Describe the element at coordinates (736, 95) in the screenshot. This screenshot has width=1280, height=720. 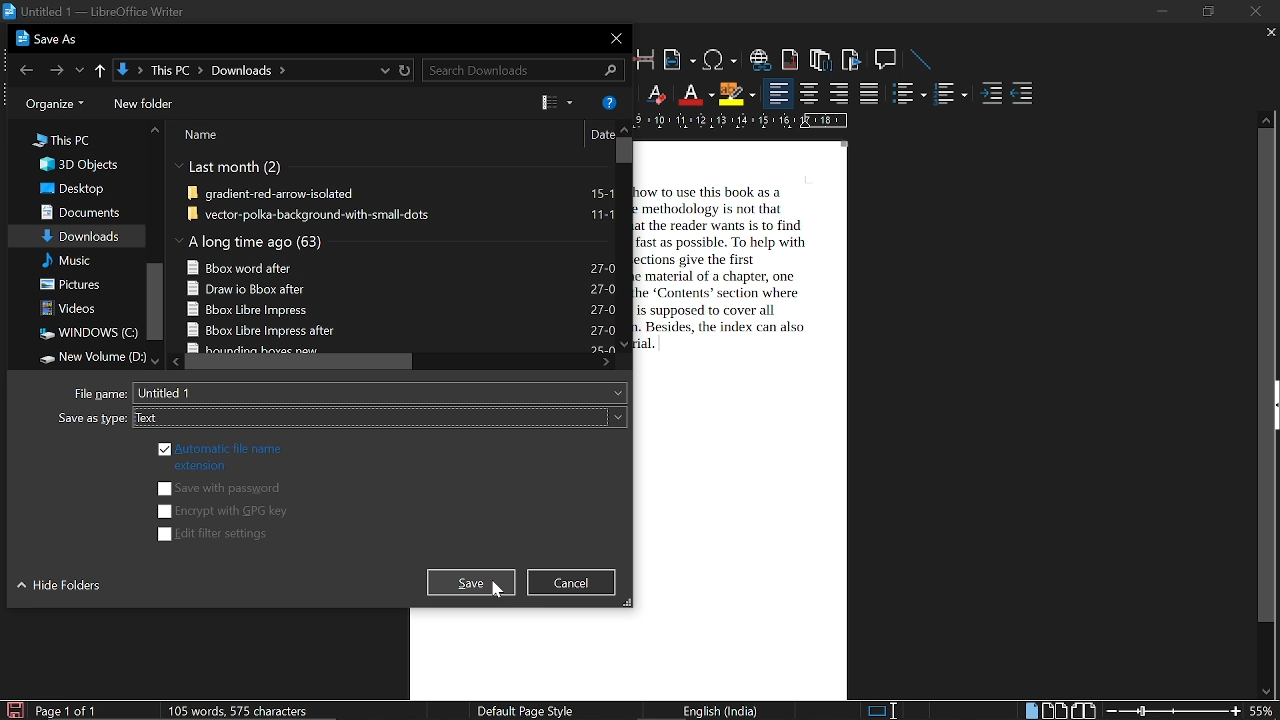
I see `highlight` at that location.